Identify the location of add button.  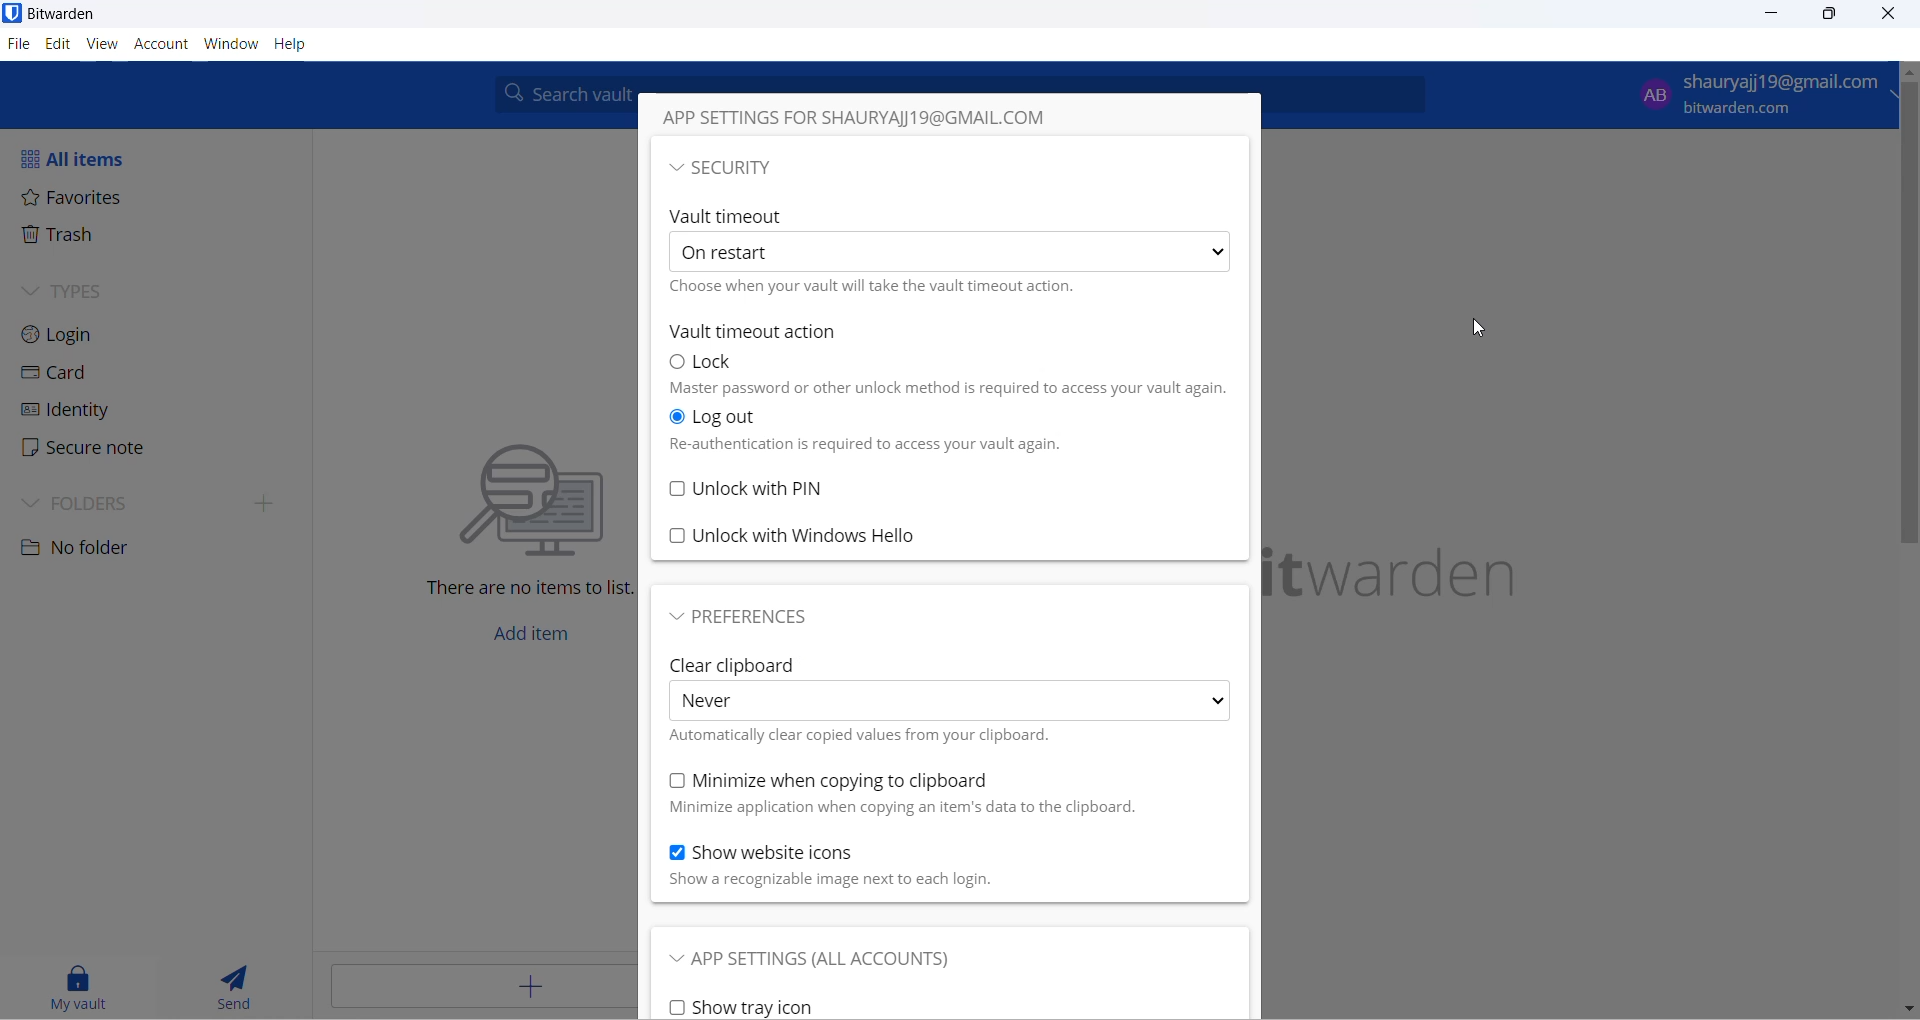
(475, 988).